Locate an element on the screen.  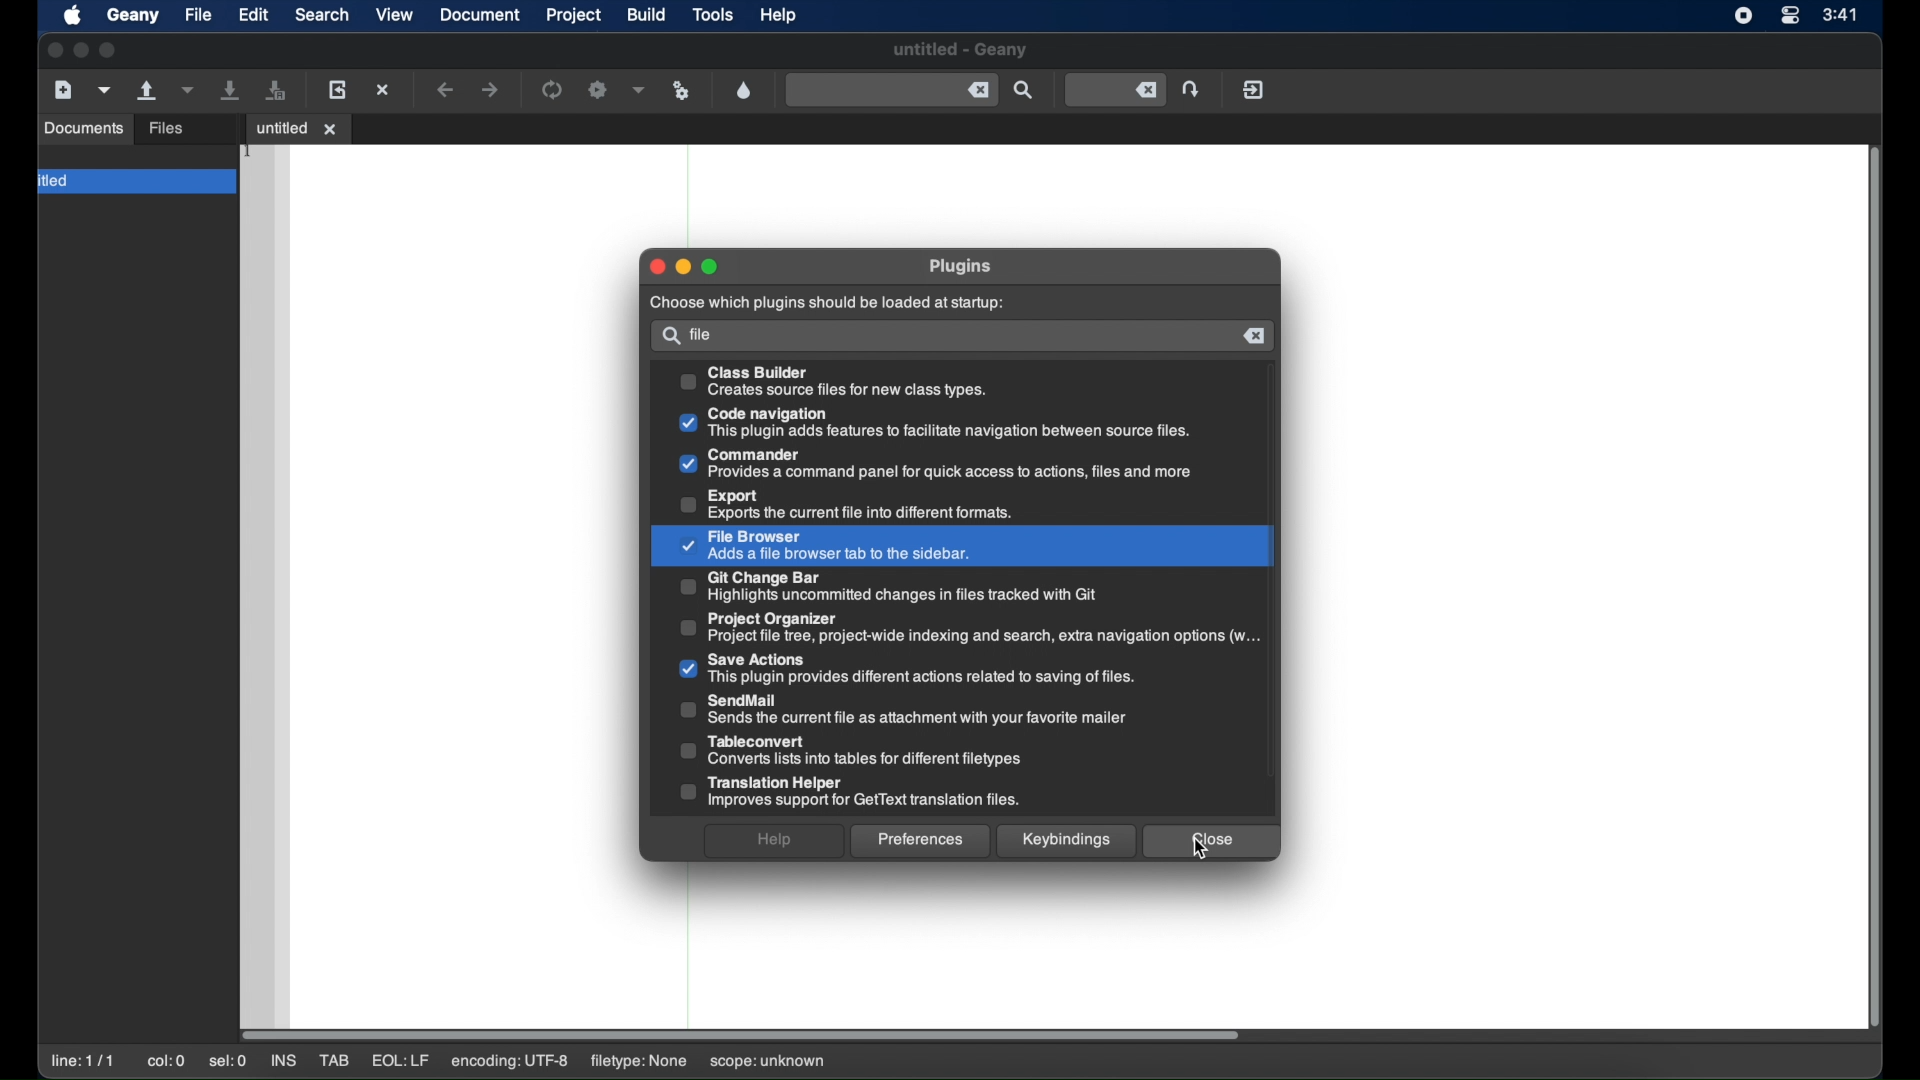
folder is located at coordinates (57, 155).